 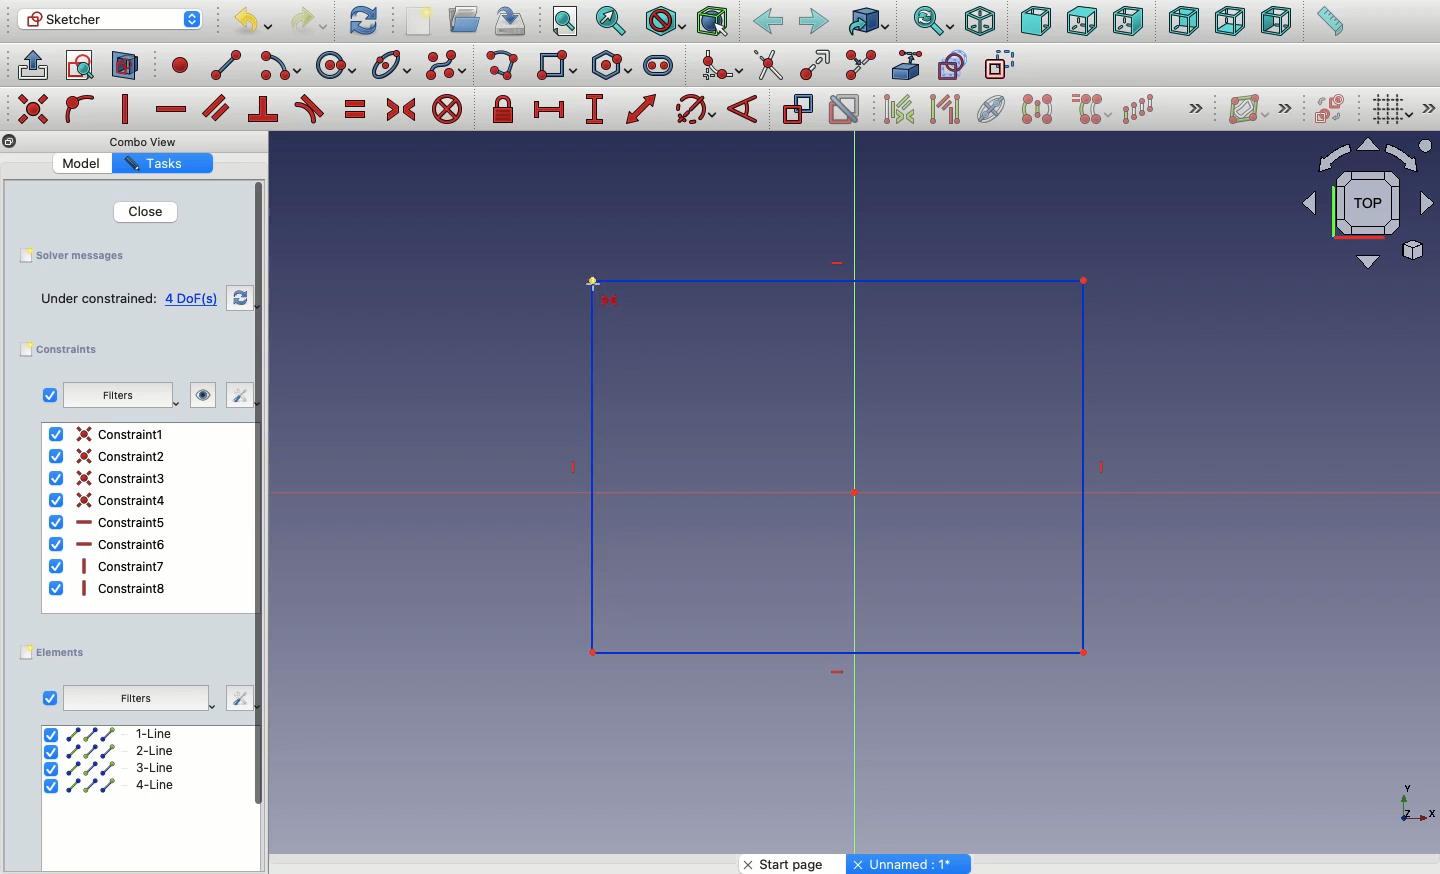 I want to click on elements, so click(x=56, y=653).